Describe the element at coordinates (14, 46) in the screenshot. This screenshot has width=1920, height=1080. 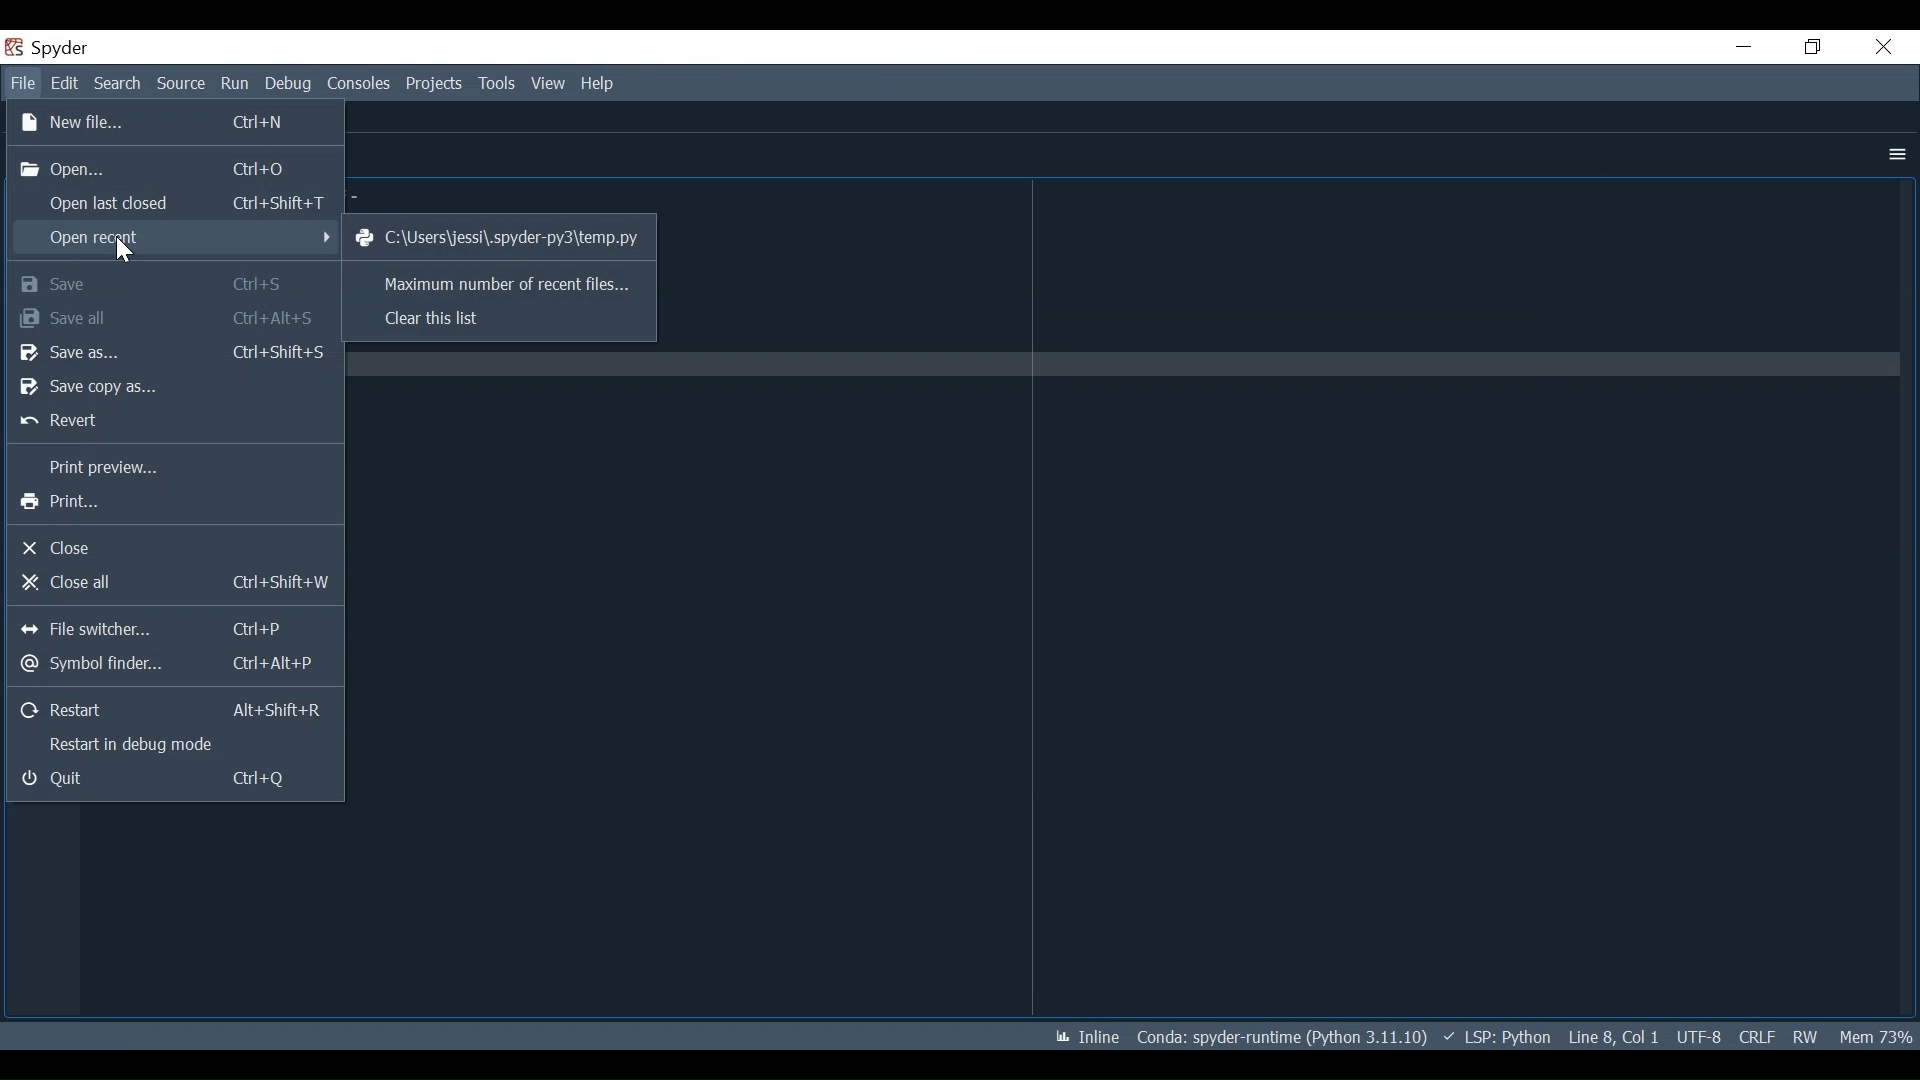
I see `Spyder Desktop Icon` at that location.